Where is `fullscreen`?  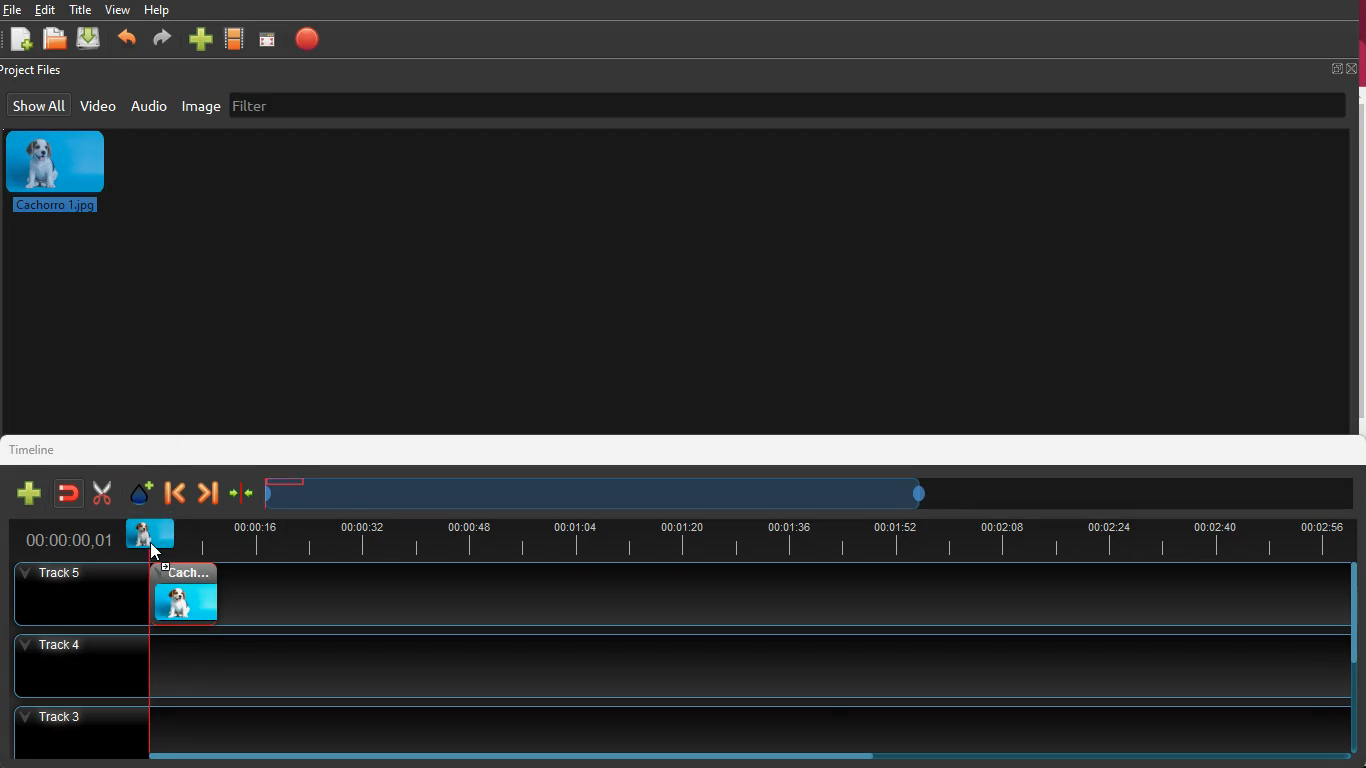
fullscreen is located at coordinates (1342, 66).